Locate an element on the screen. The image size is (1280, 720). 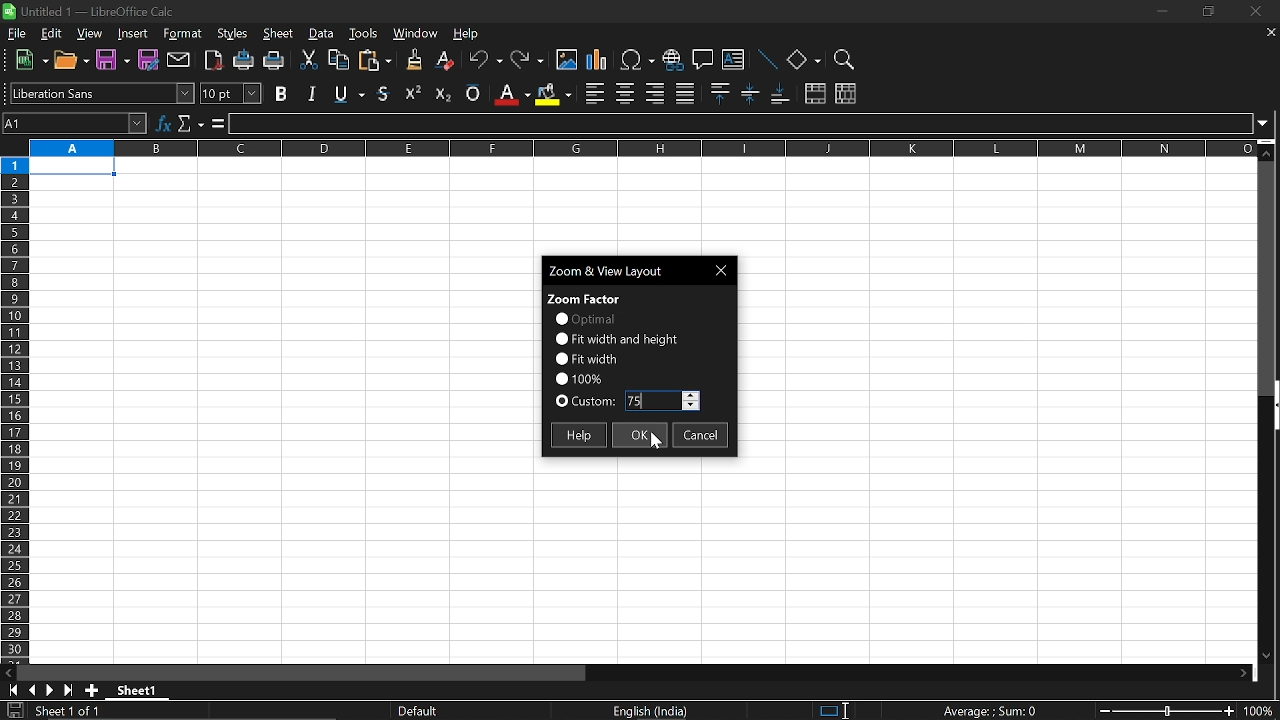
current sheet is located at coordinates (78, 712).